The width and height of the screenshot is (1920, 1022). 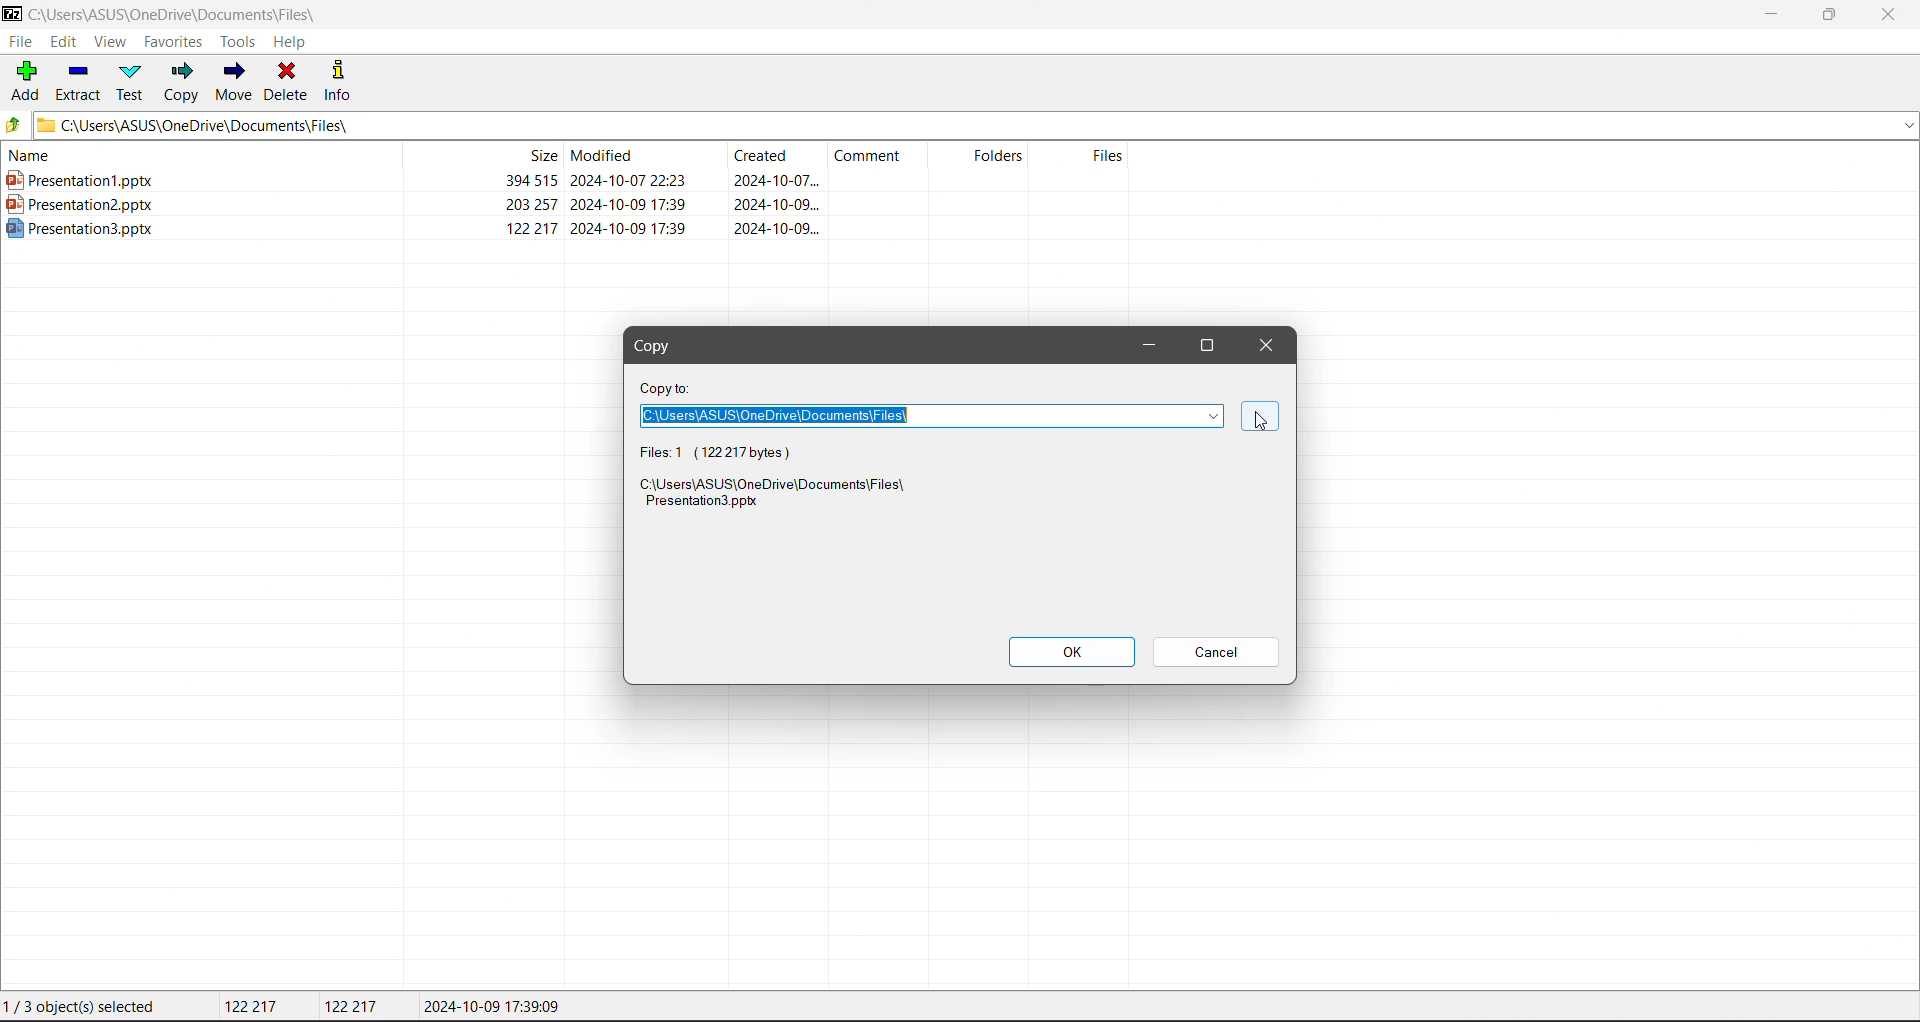 What do you see at coordinates (498, 1007) in the screenshot?
I see `Modified date of the selected file` at bounding box center [498, 1007].